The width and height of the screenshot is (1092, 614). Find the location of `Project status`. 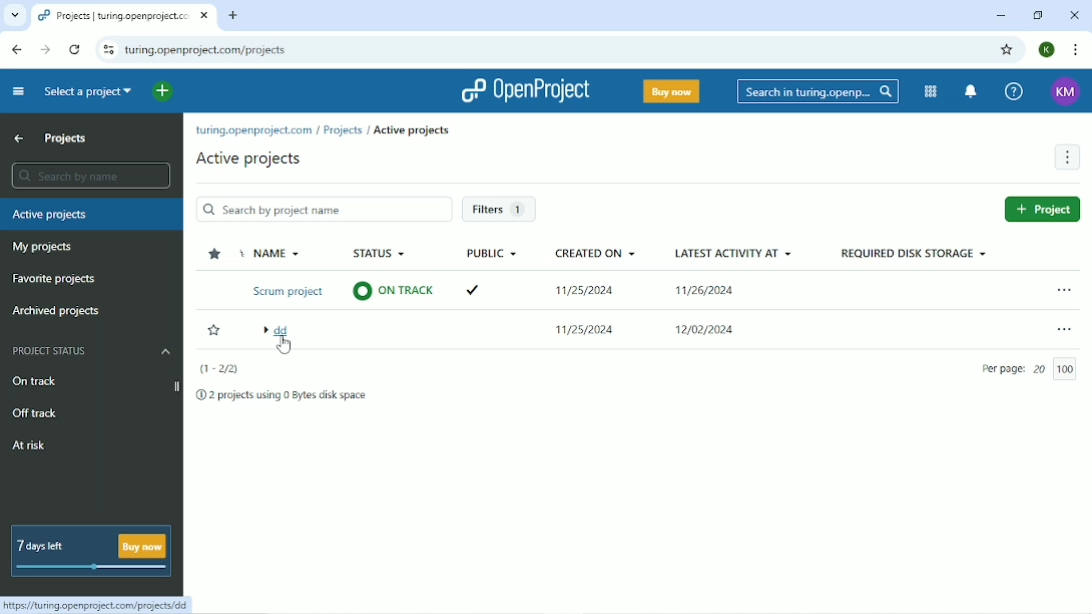

Project status is located at coordinates (90, 352).